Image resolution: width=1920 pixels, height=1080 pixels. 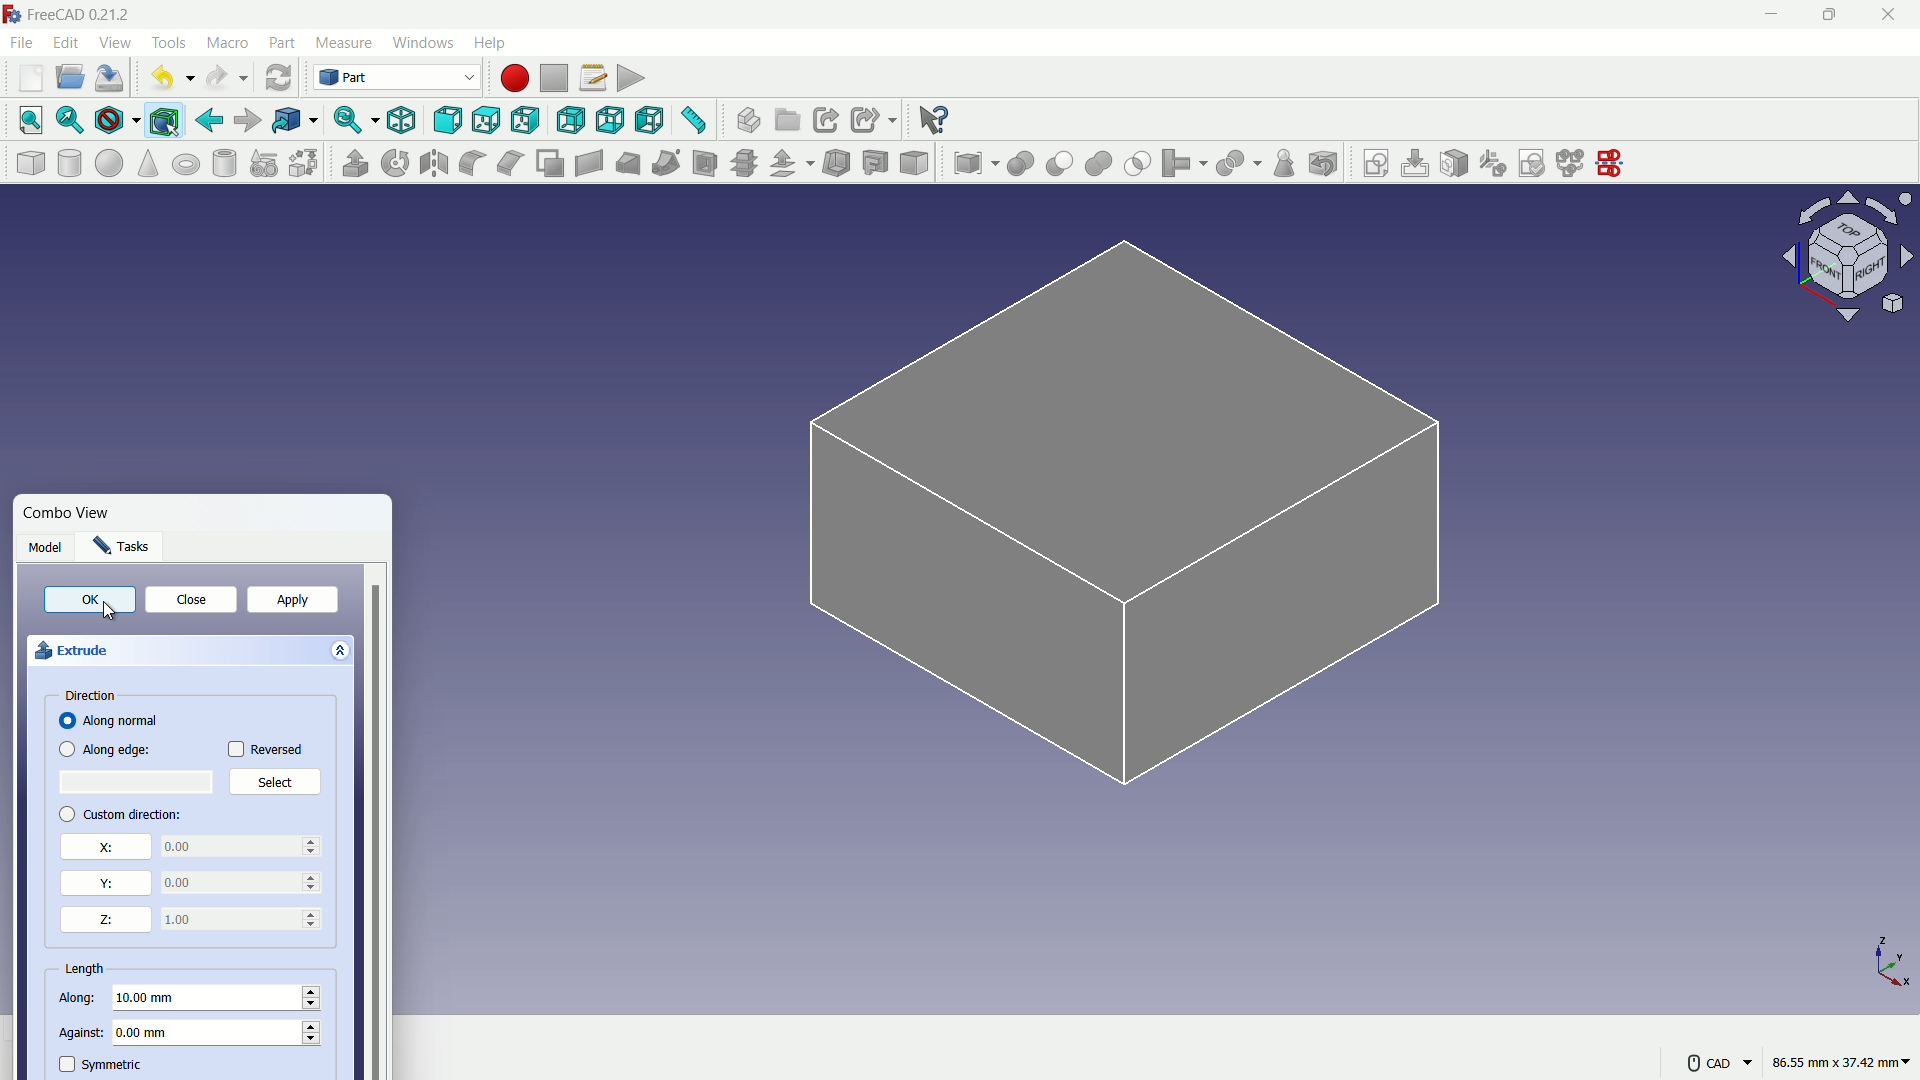 I want to click on map sketch to face, so click(x=1453, y=162).